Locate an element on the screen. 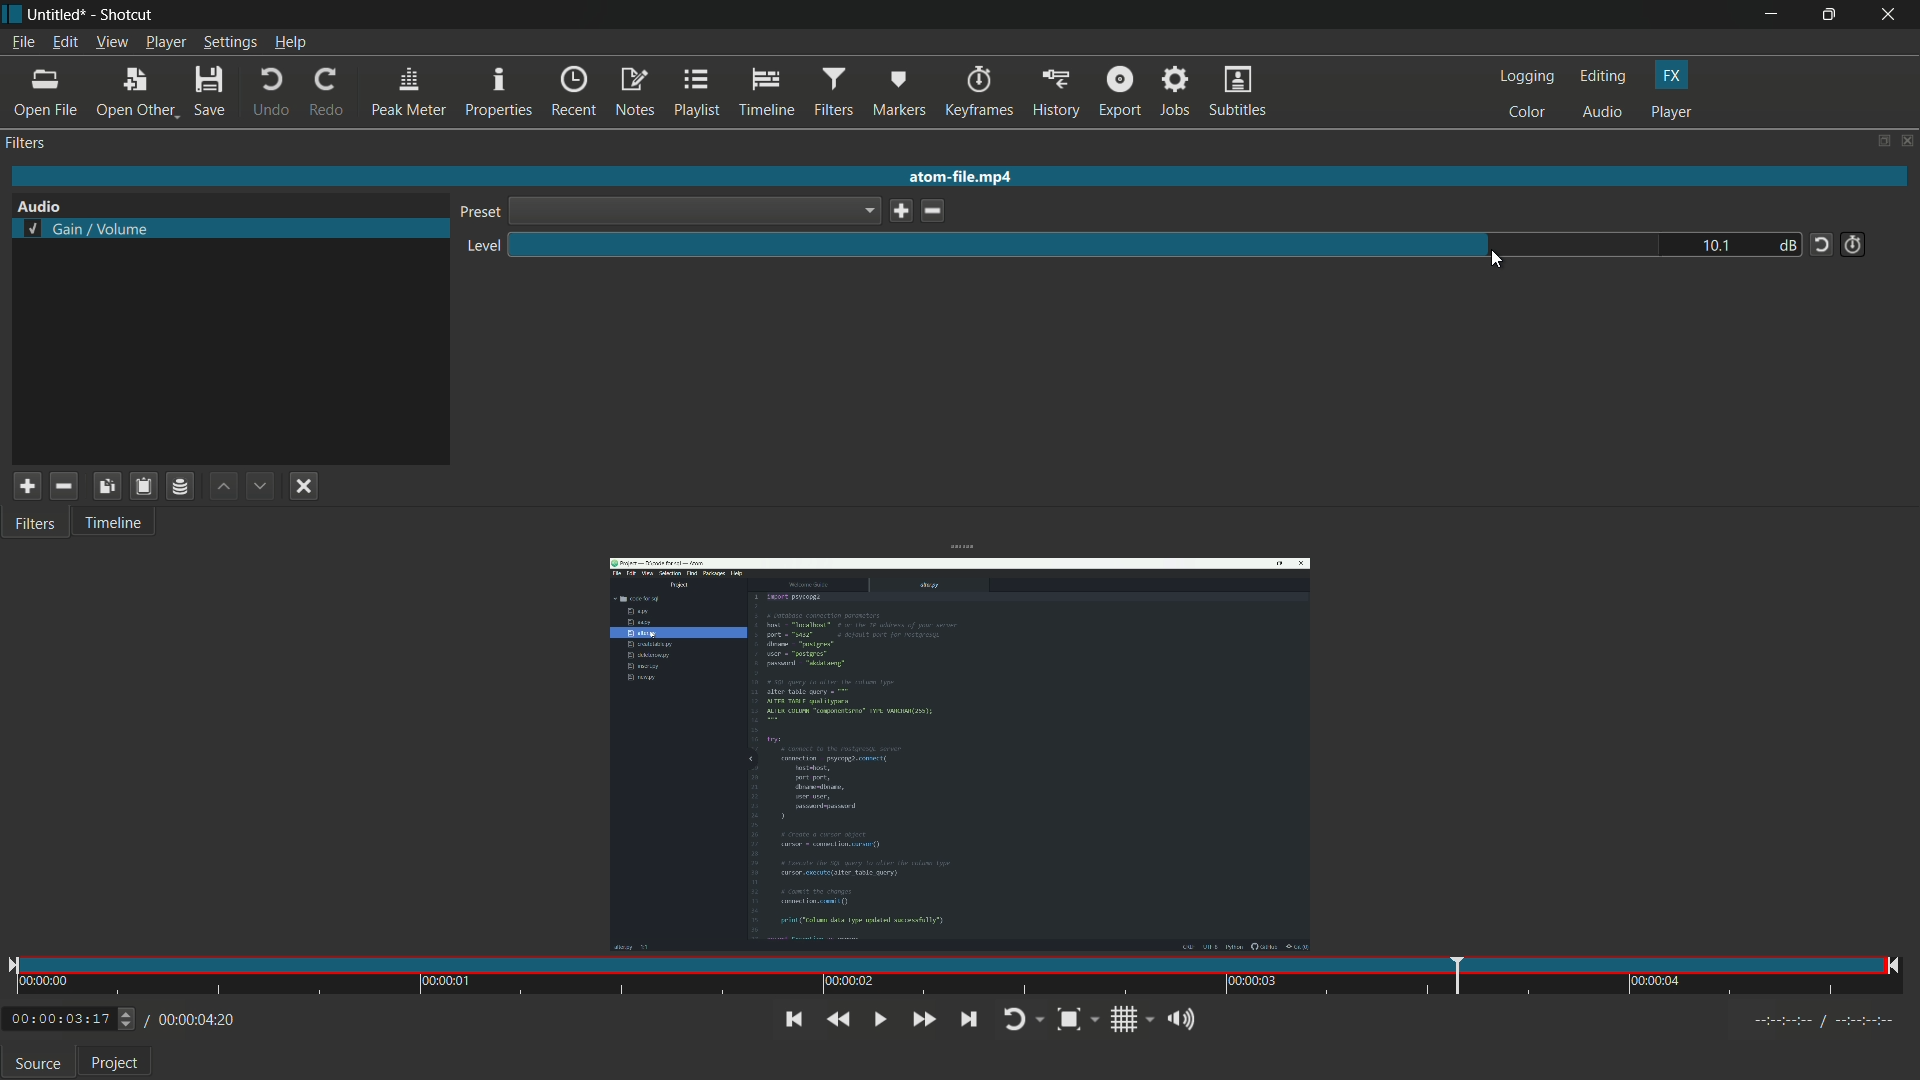  fx is located at coordinates (1671, 76).